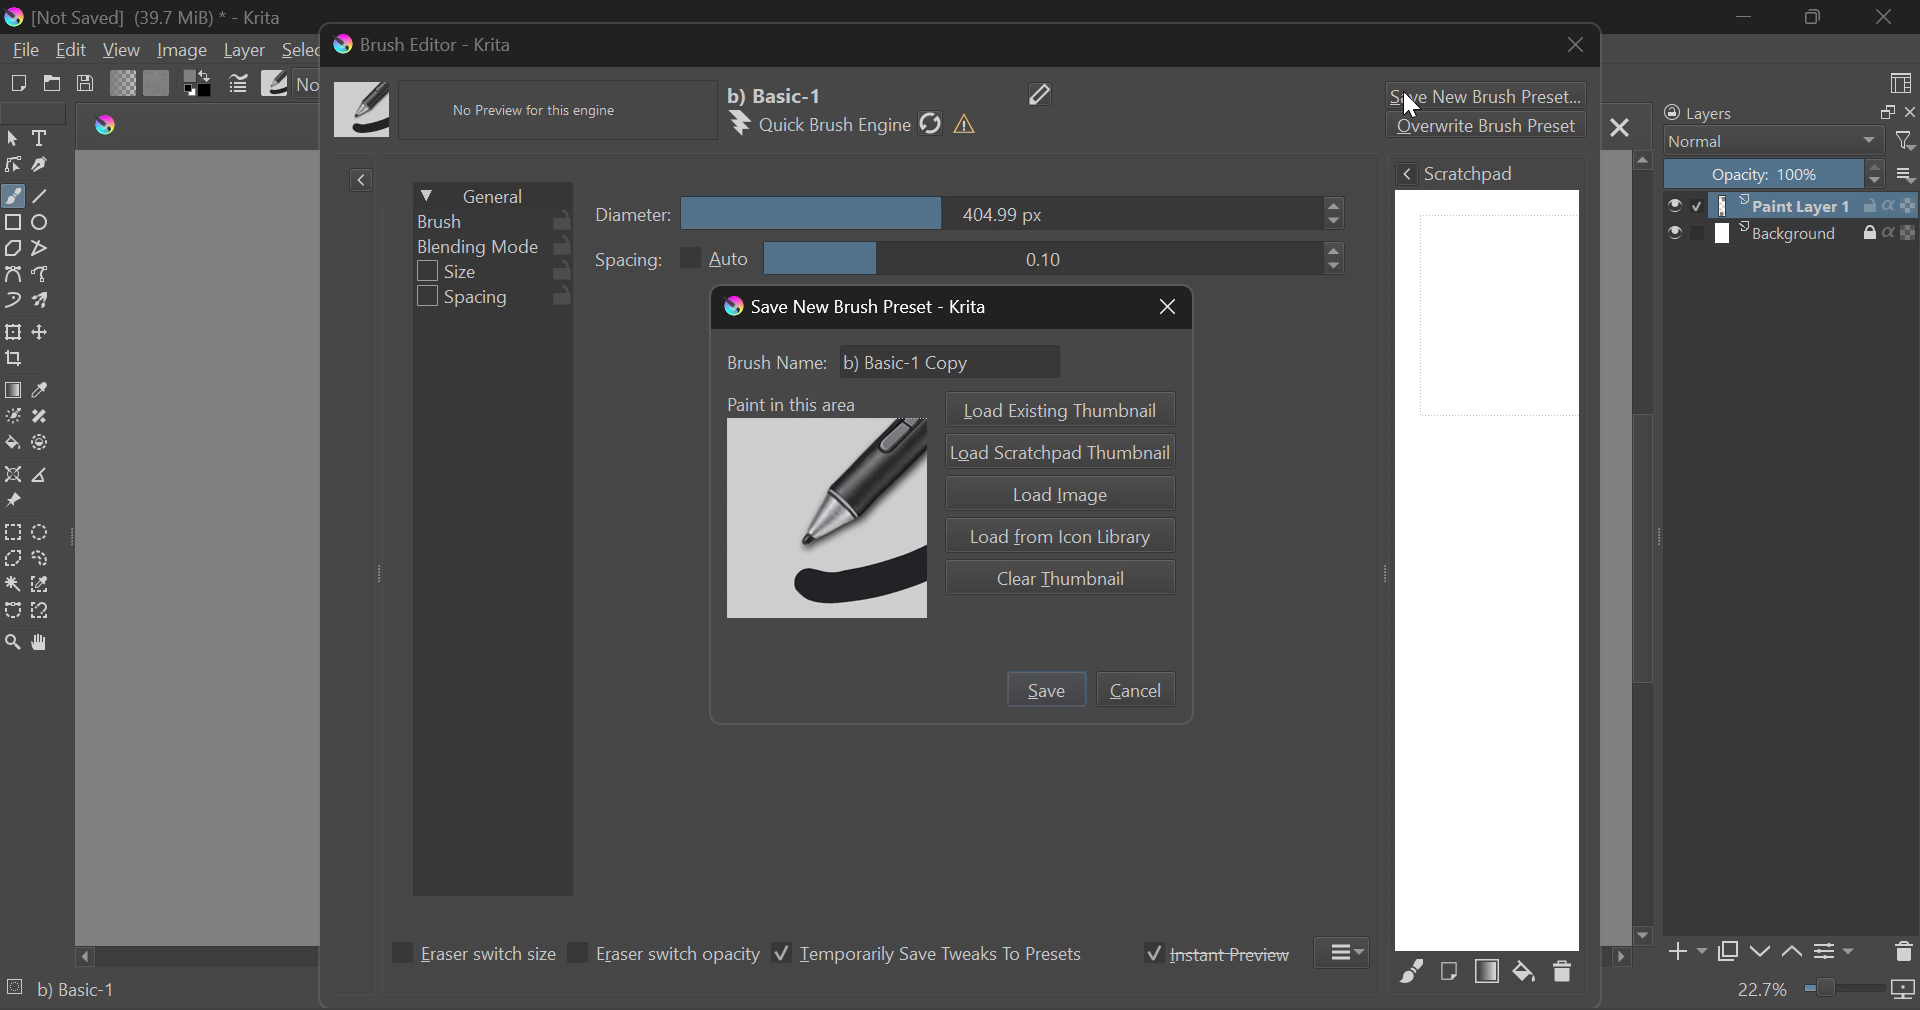 The width and height of the screenshot is (1920, 1010). What do you see at coordinates (491, 193) in the screenshot?
I see `General` at bounding box center [491, 193].